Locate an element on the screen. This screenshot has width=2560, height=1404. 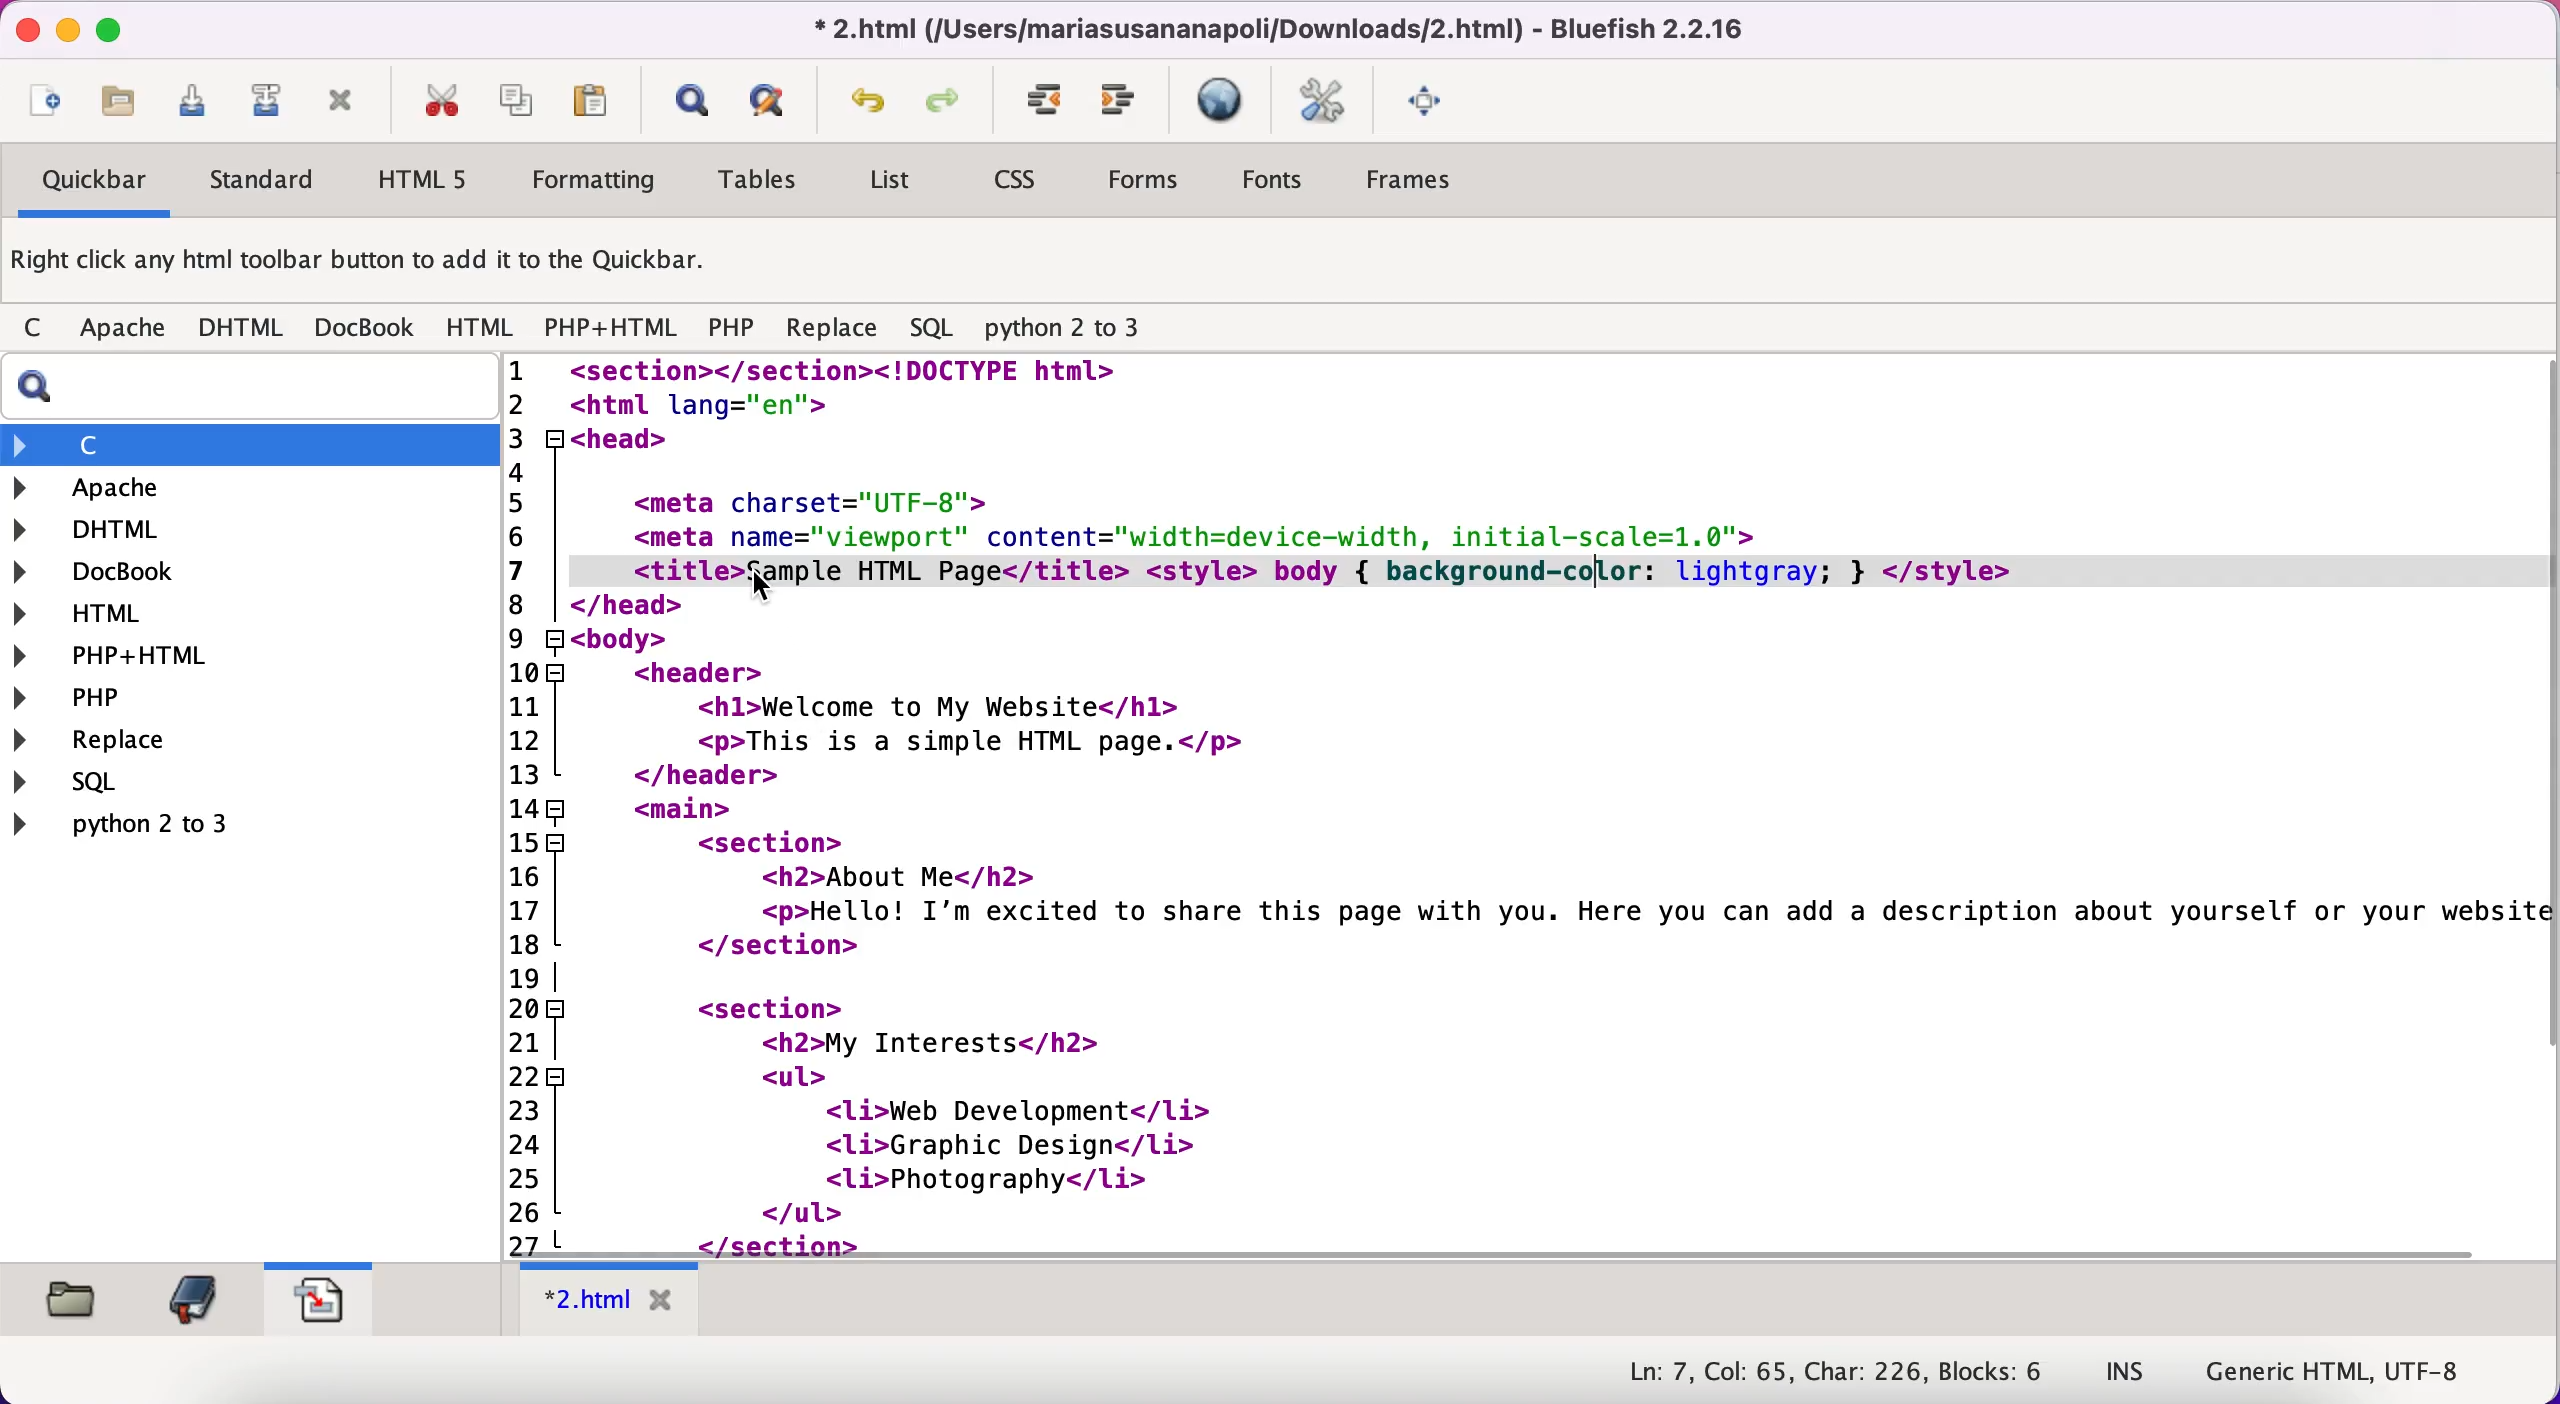
php is located at coordinates (731, 331).